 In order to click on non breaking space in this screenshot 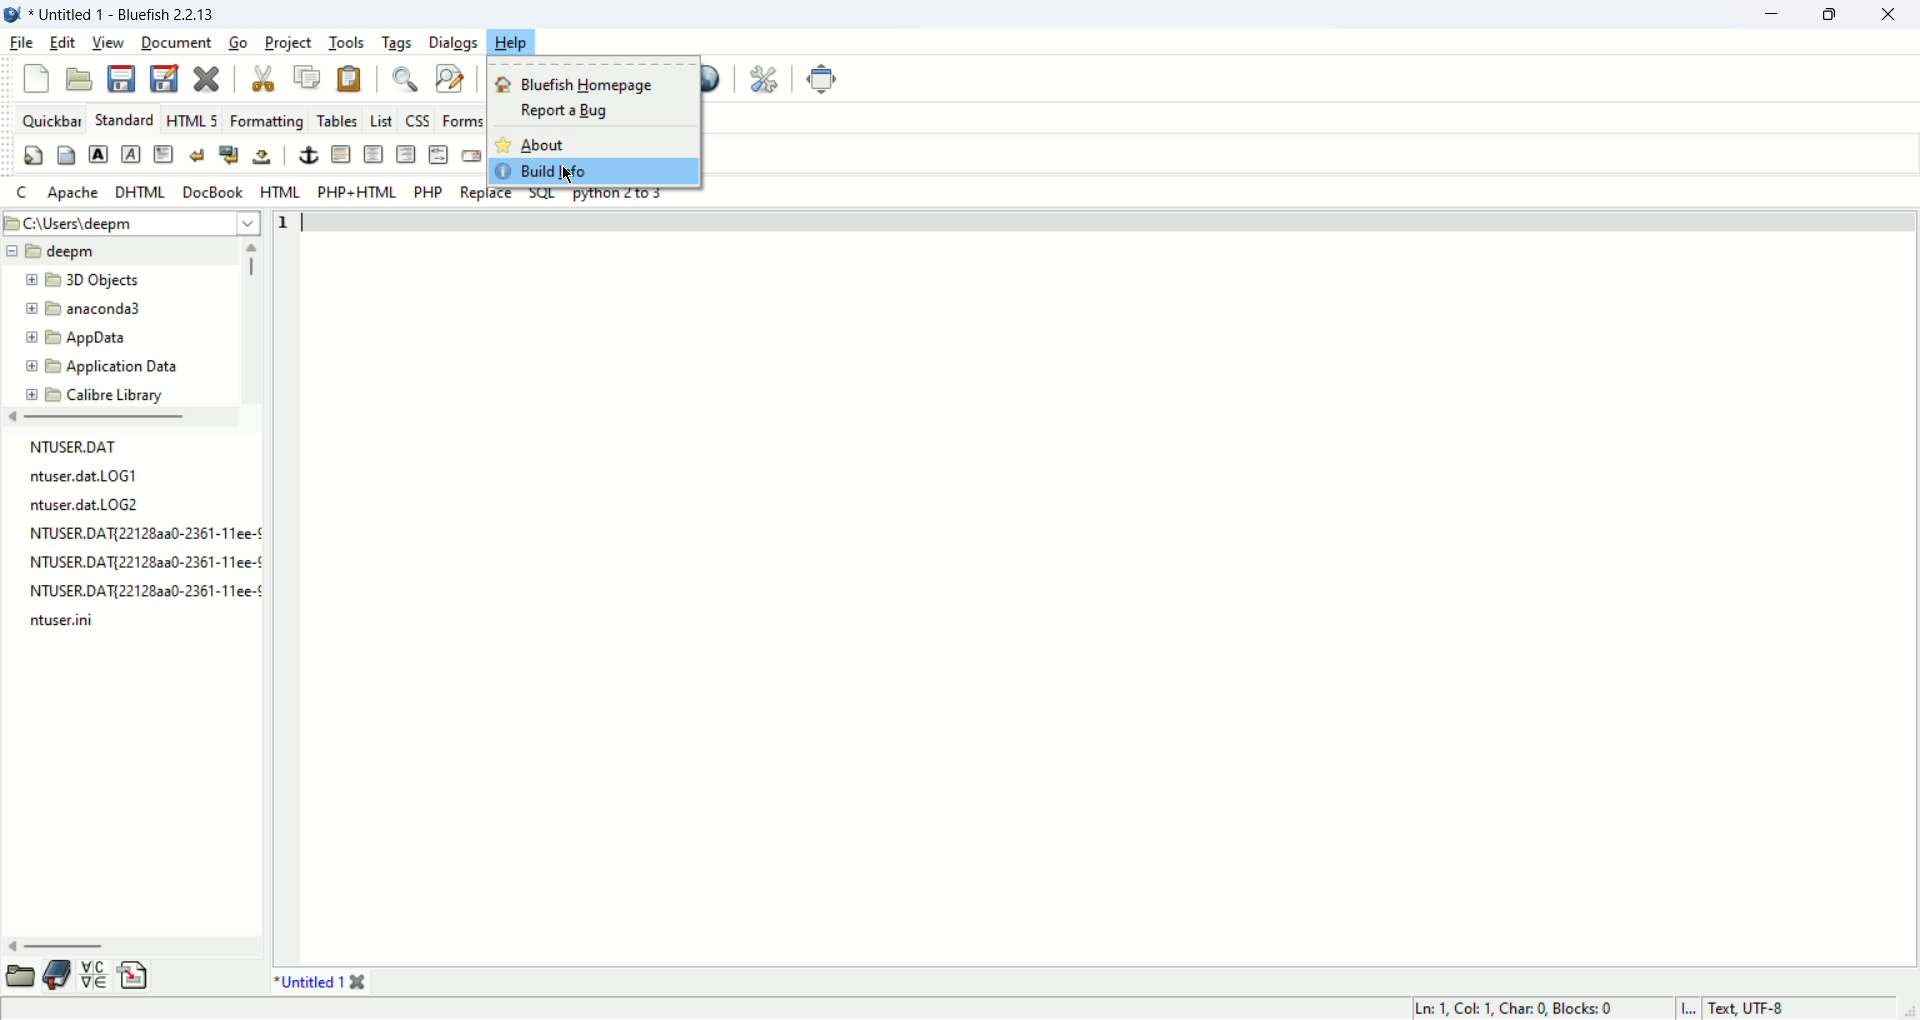, I will do `click(264, 154)`.